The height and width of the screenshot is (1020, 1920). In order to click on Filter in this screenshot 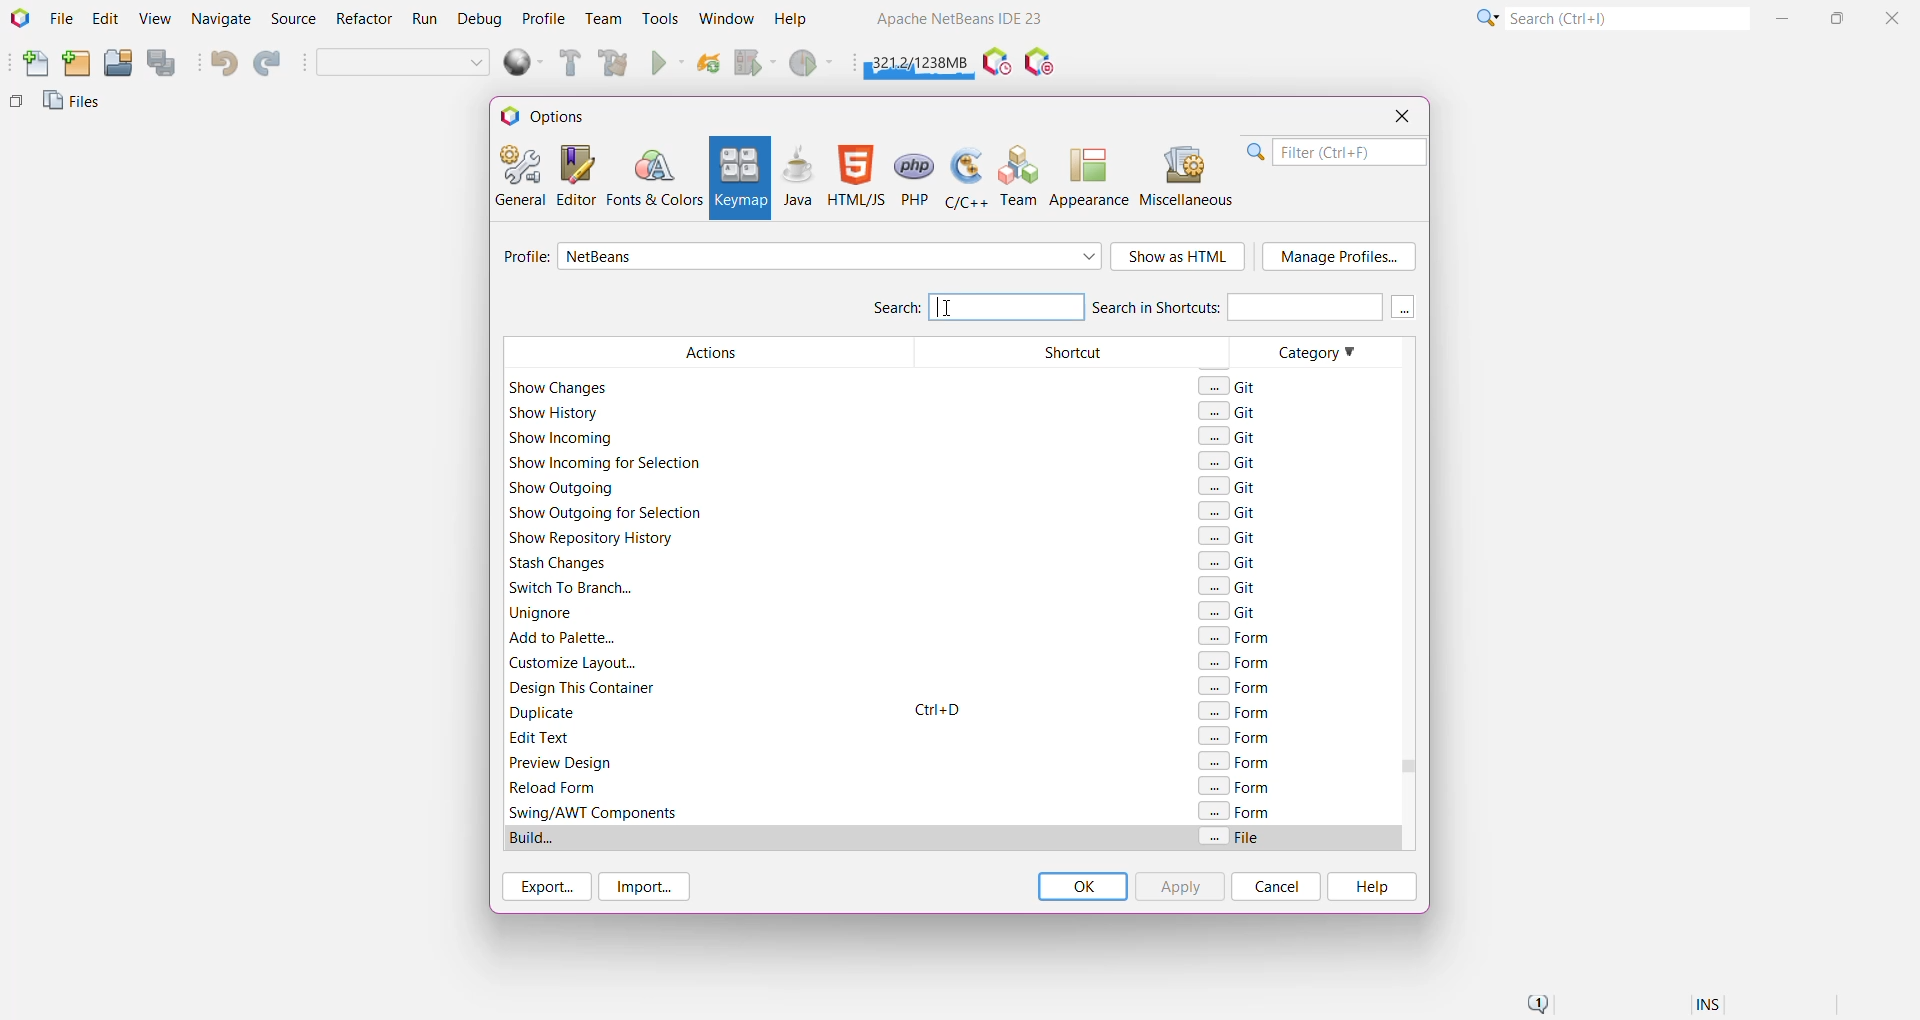, I will do `click(1336, 152)`.